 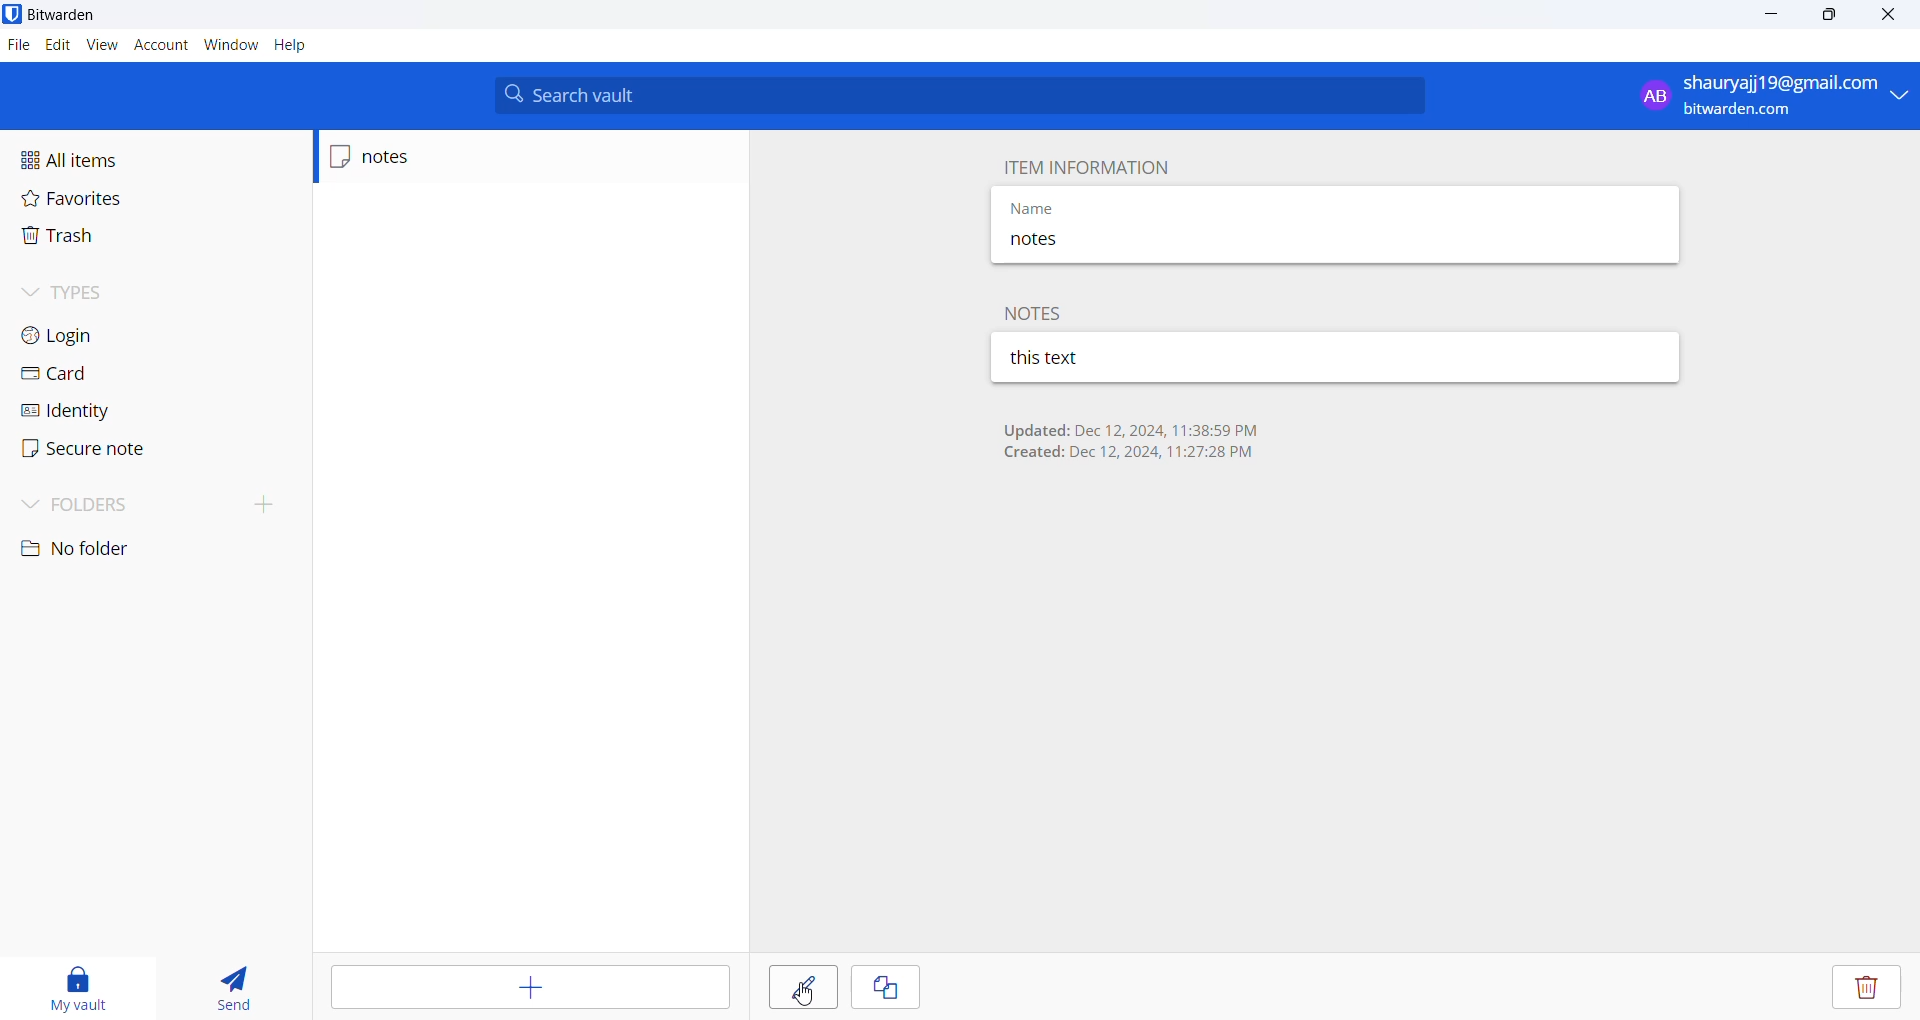 What do you see at coordinates (1882, 15) in the screenshot?
I see `close` at bounding box center [1882, 15].